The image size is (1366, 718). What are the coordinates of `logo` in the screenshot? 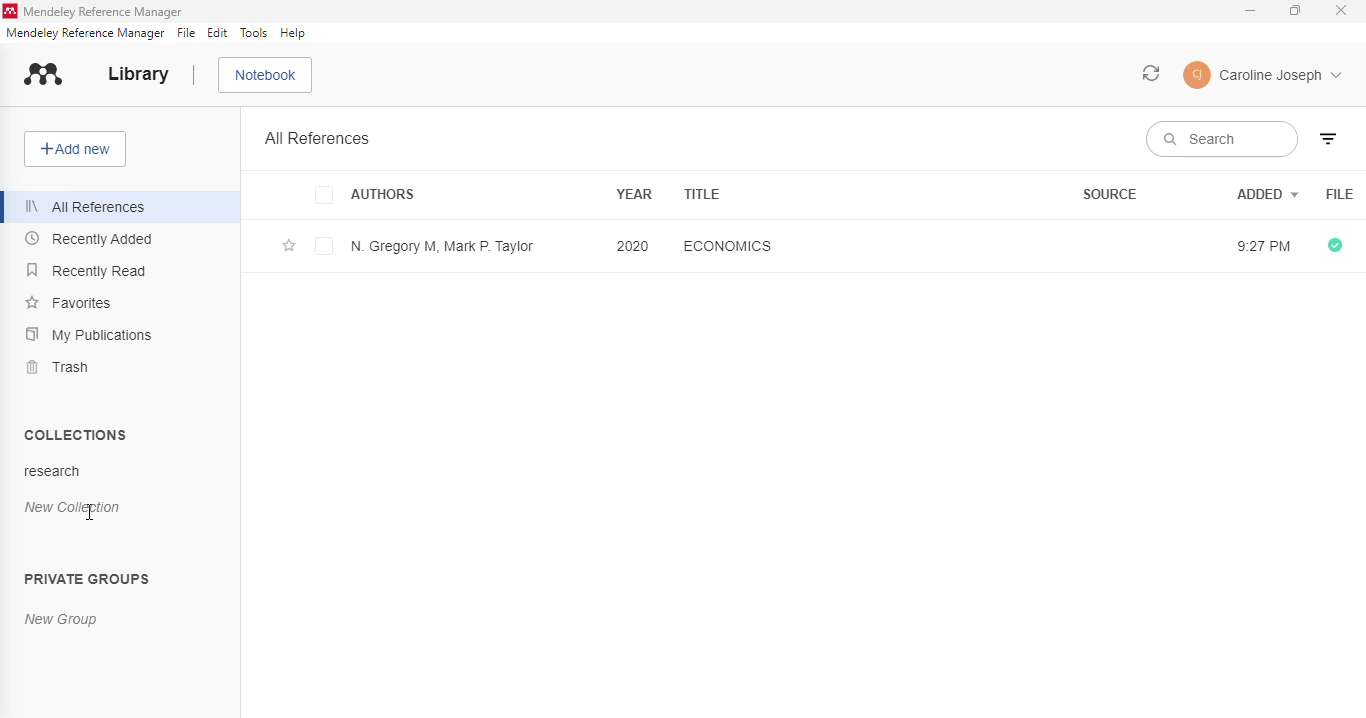 It's located at (9, 12).